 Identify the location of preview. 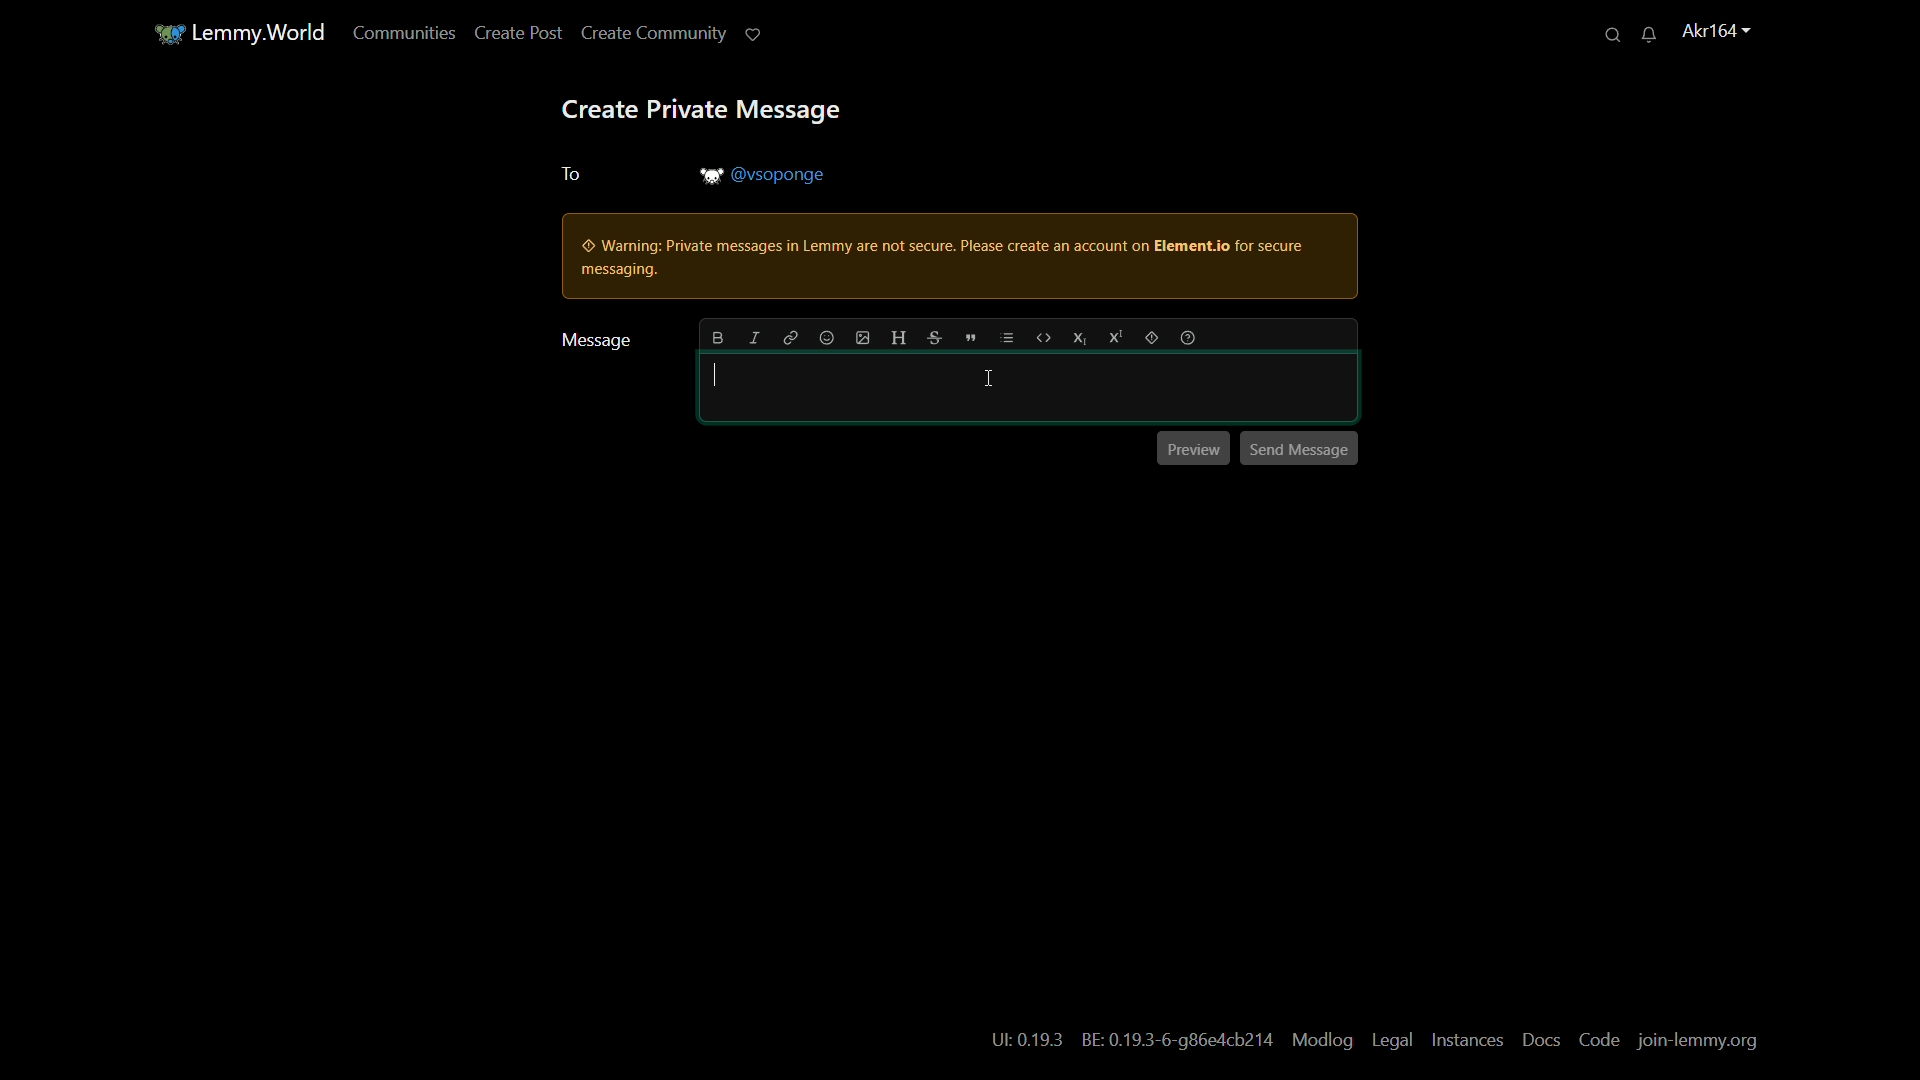
(1191, 448).